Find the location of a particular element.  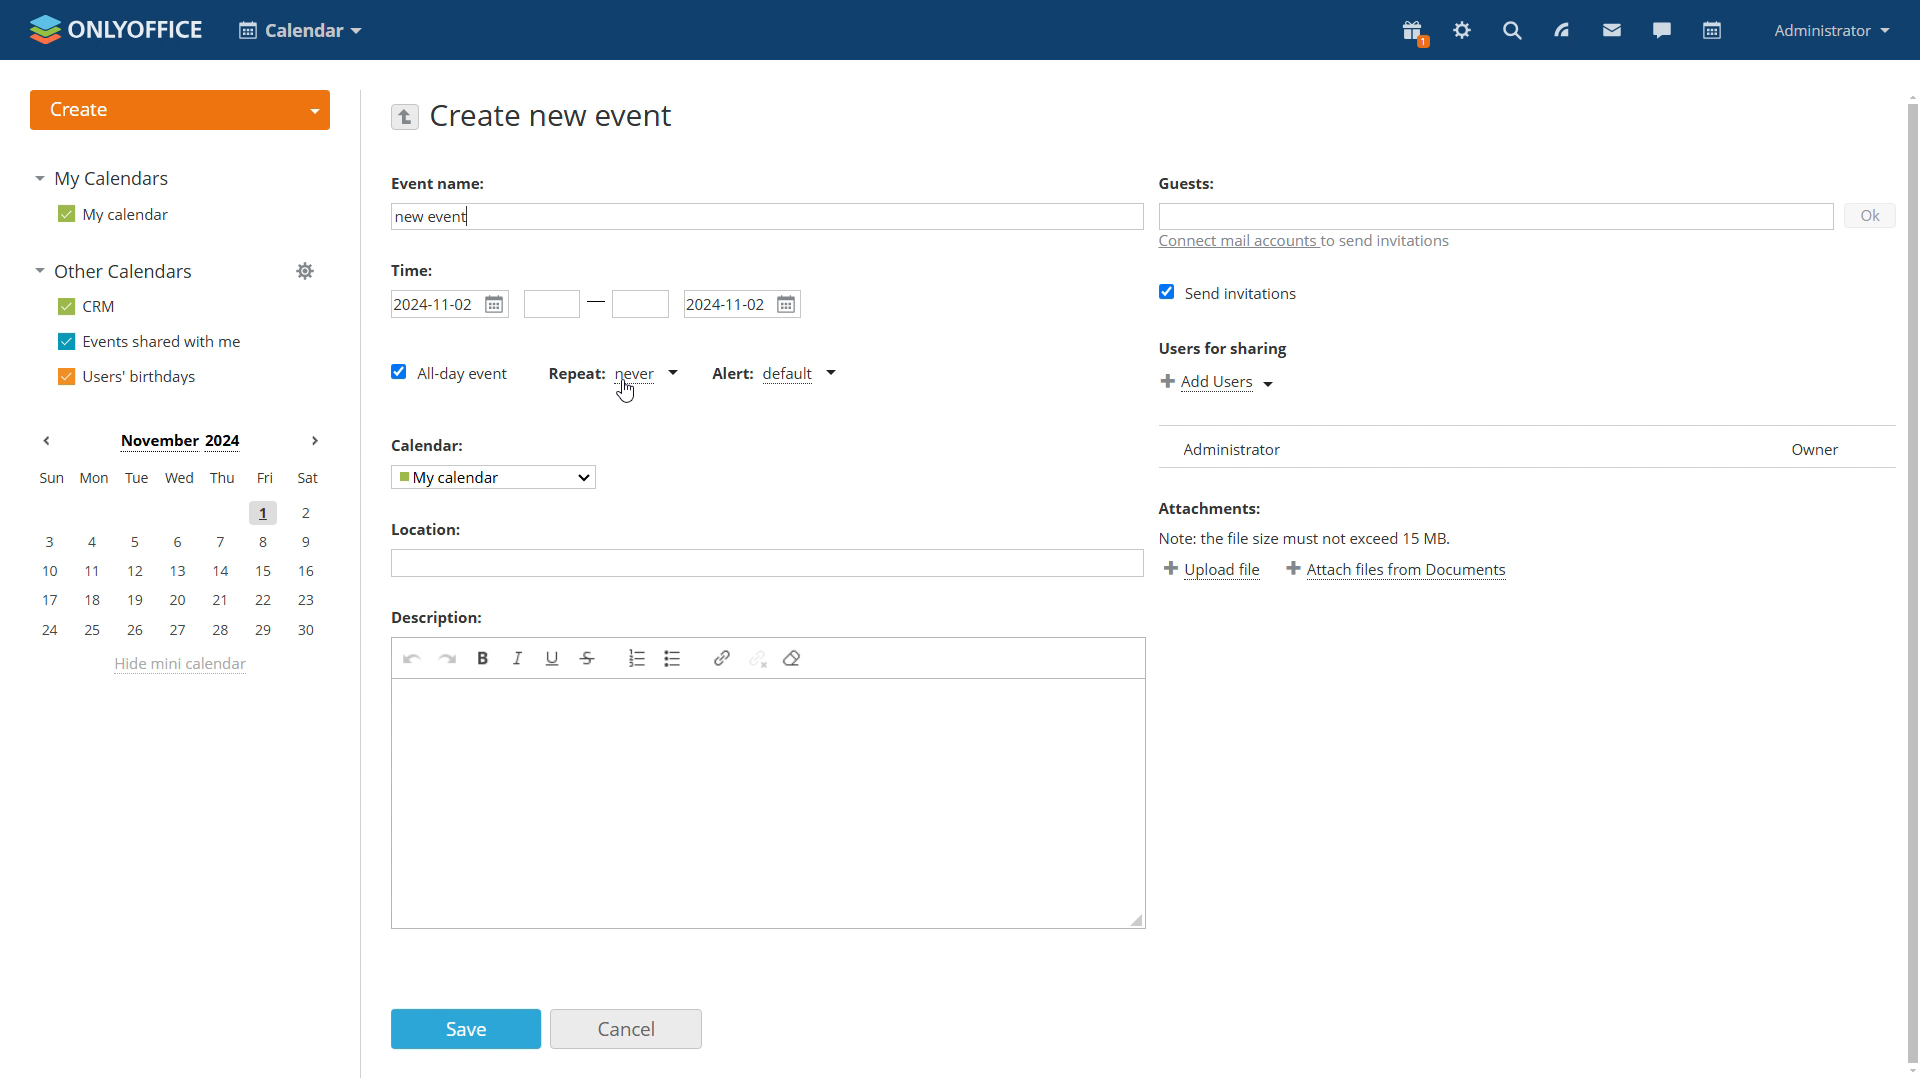

Event name is located at coordinates (436, 183).